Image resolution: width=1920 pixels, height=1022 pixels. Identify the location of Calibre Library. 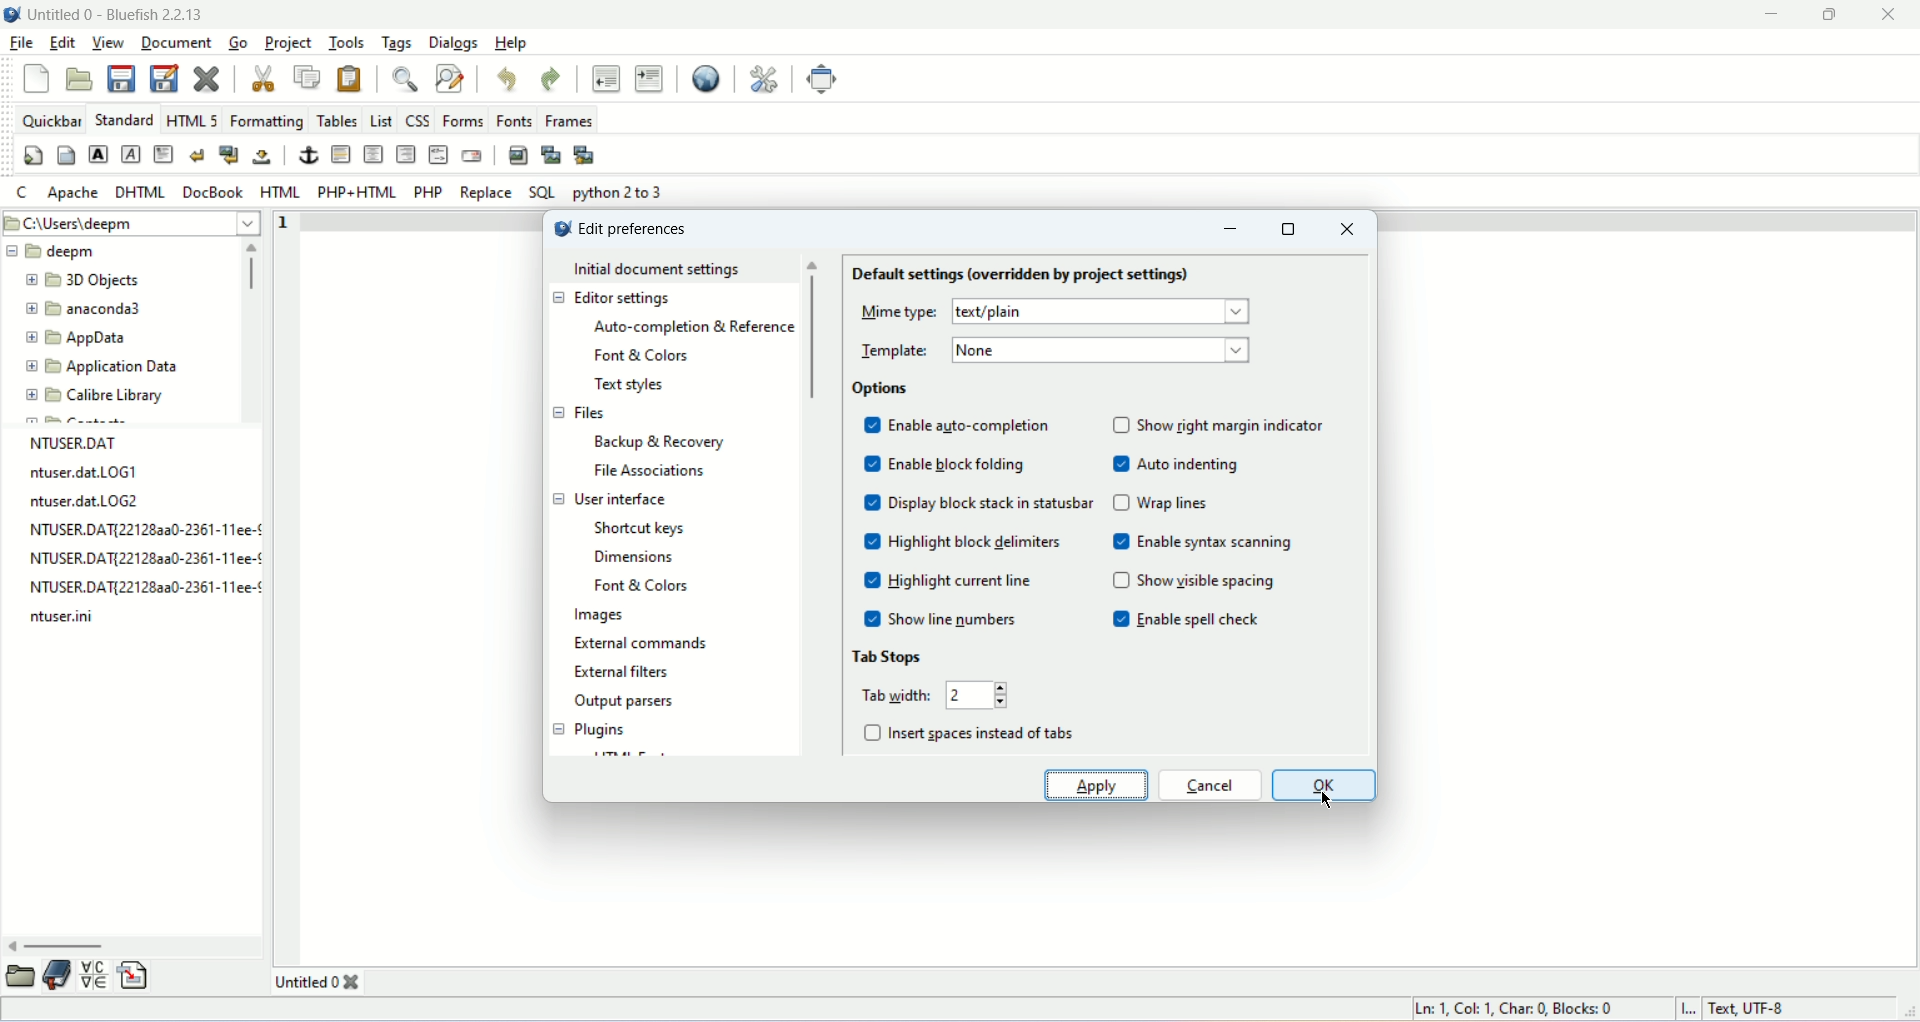
(117, 398).